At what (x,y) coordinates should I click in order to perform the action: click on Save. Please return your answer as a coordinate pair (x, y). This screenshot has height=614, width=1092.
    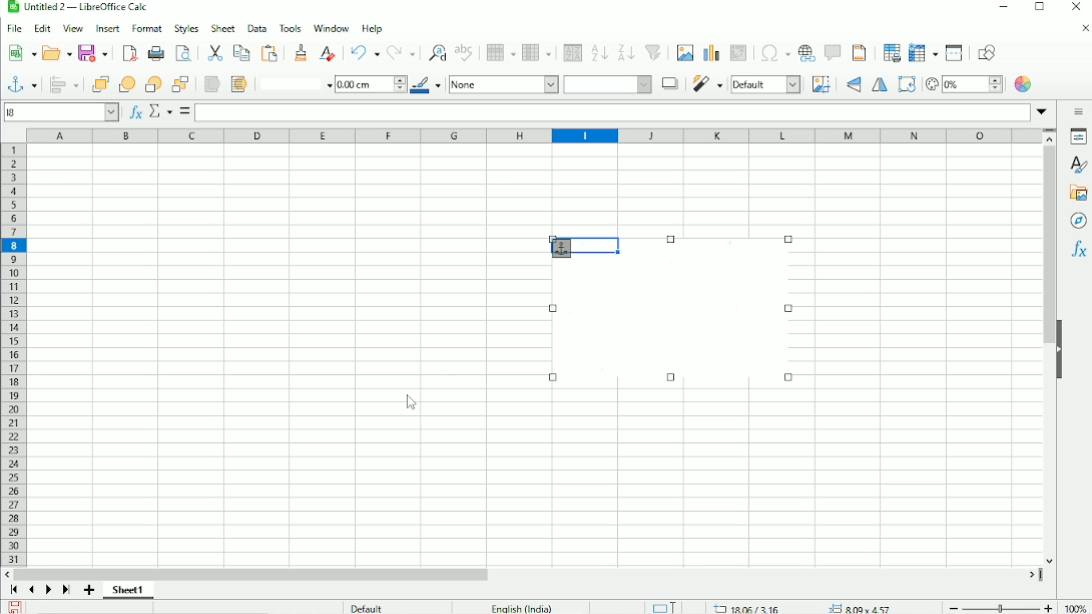
    Looking at the image, I should click on (13, 607).